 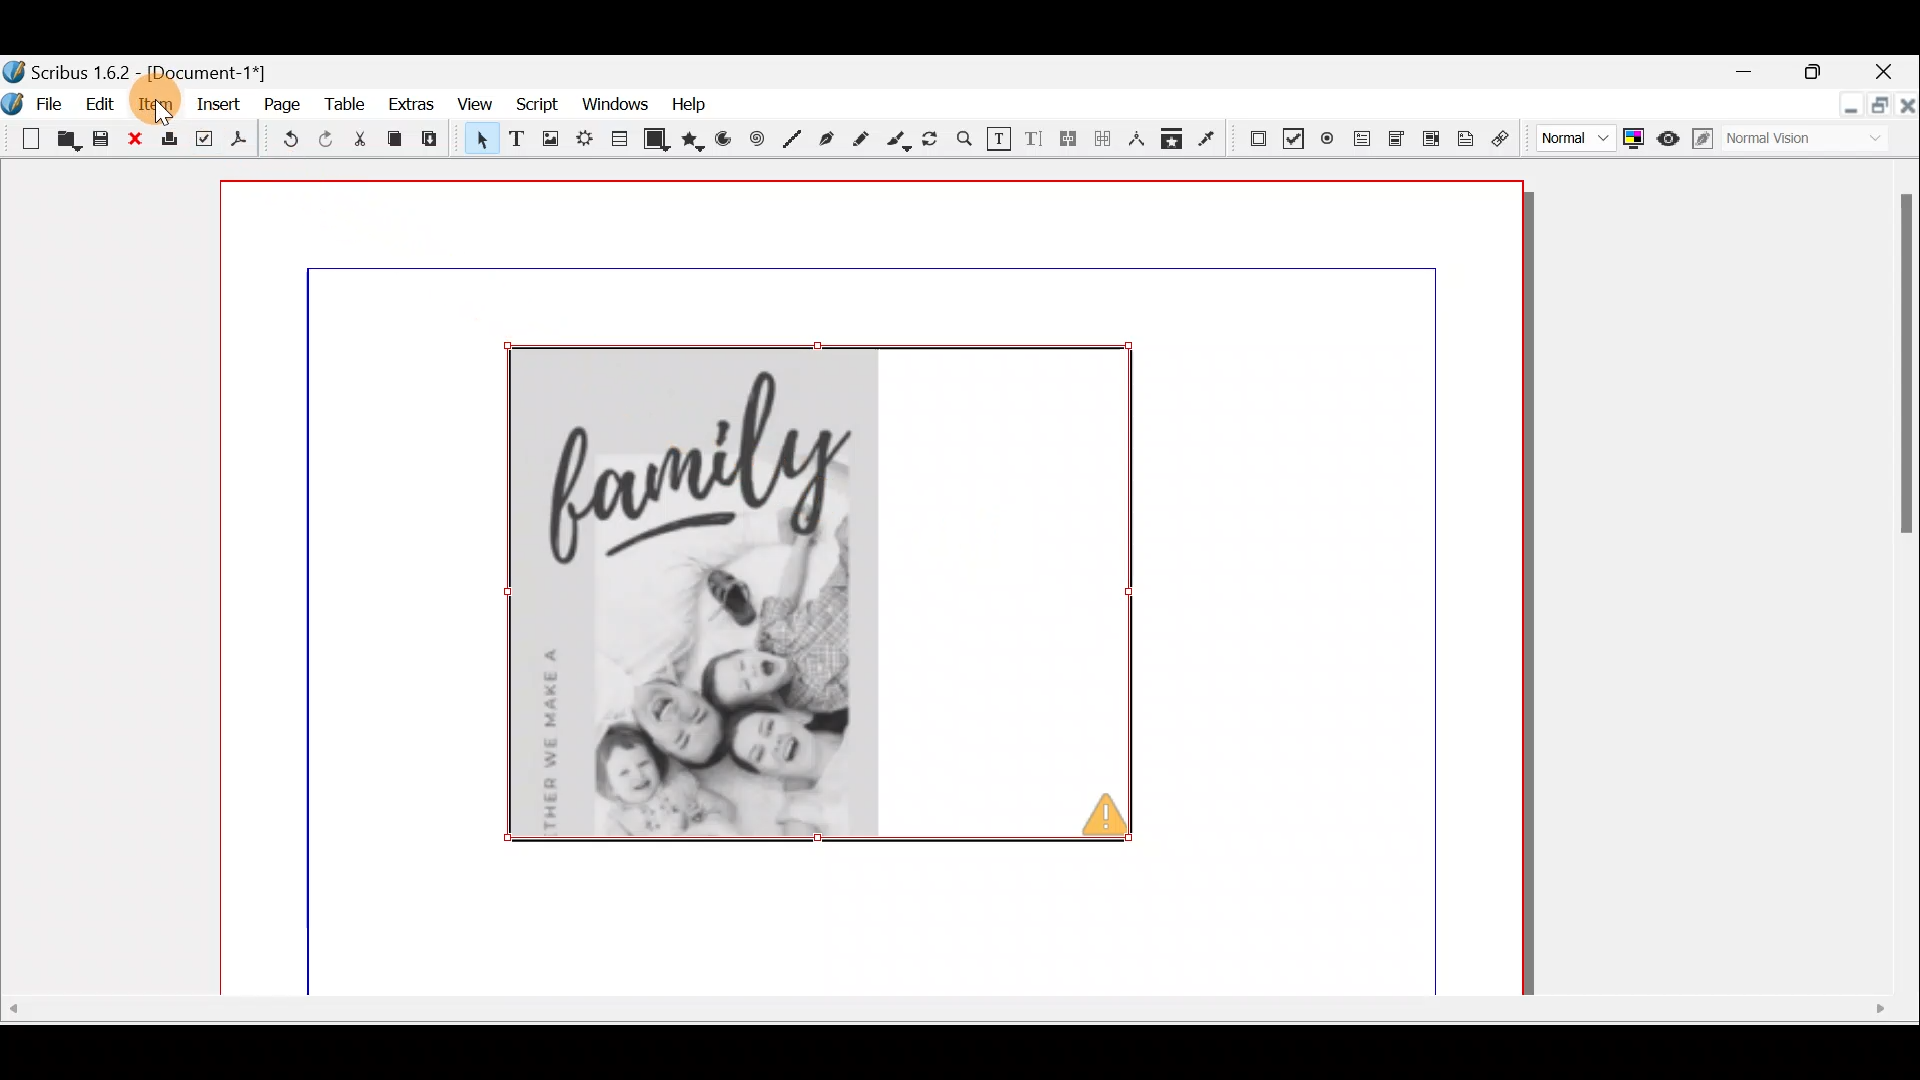 I want to click on Maximise, so click(x=1816, y=71).